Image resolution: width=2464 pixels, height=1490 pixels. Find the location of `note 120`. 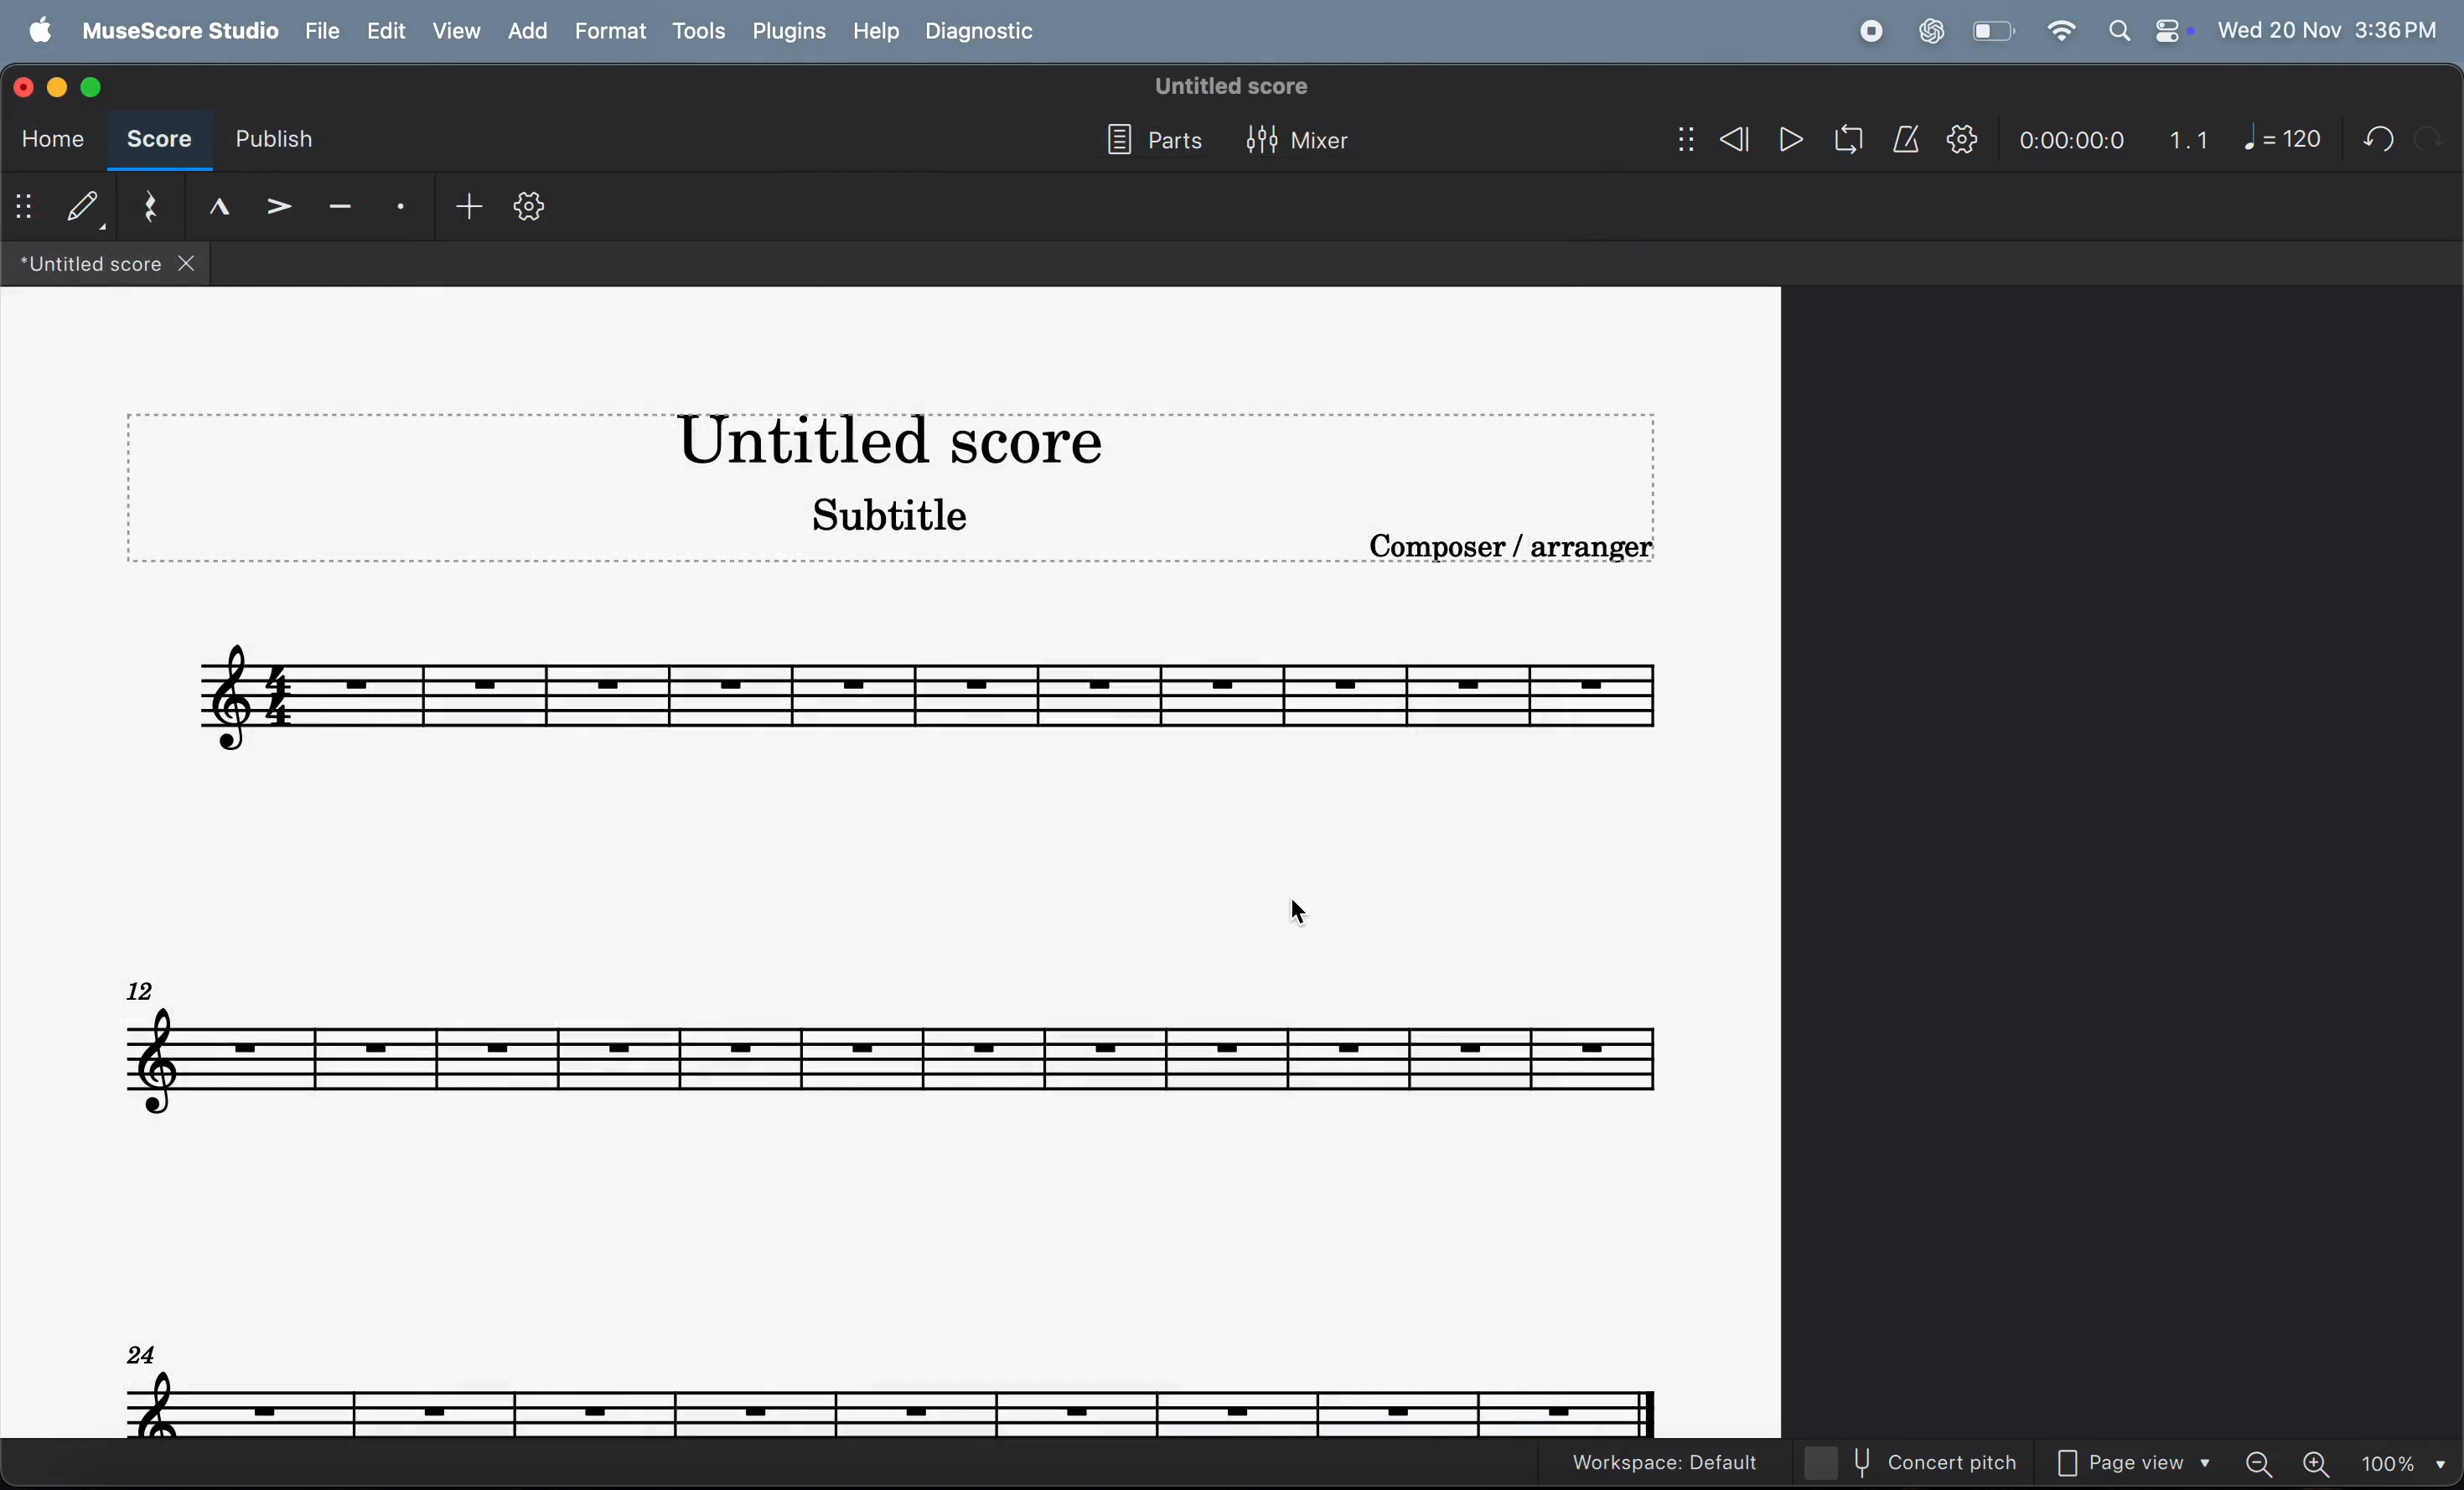

note 120 is located at coordinates (2284, 138).